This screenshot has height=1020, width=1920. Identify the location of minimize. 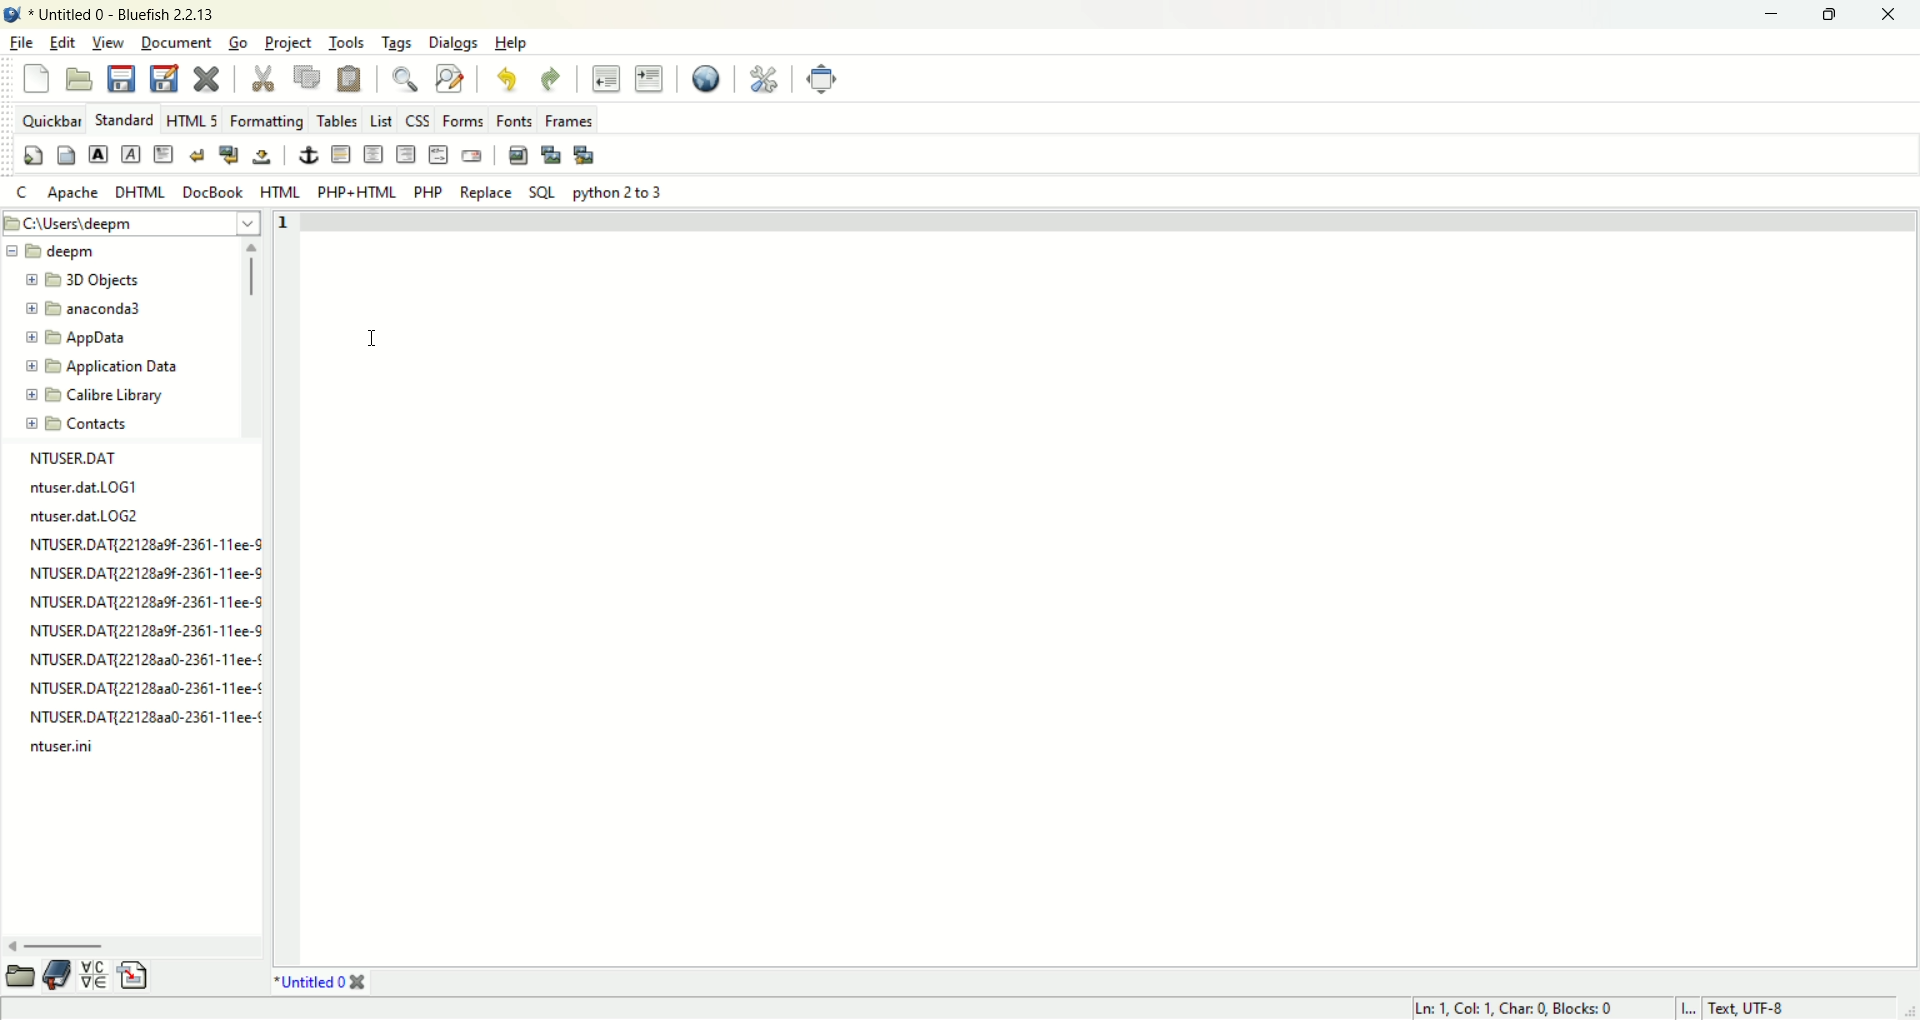
(1777, 15).